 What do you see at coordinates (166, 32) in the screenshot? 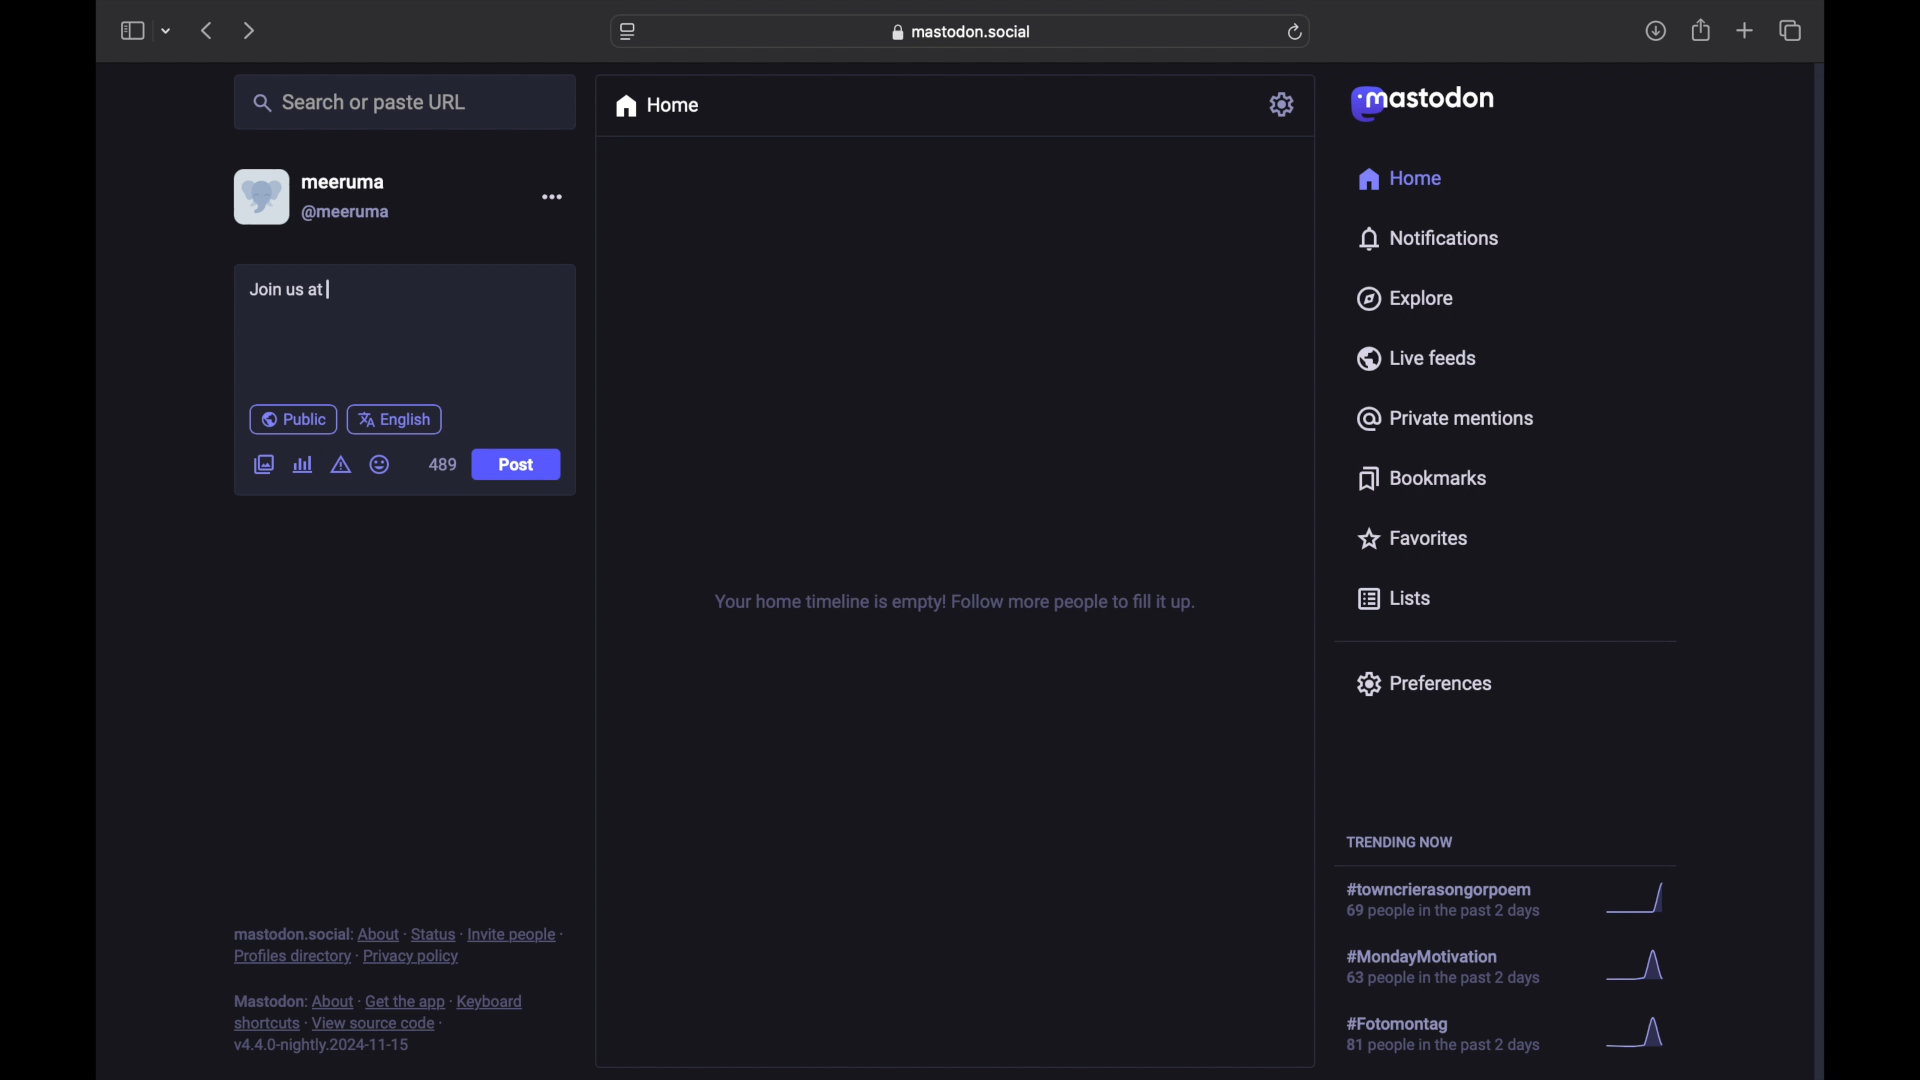
I see `tab group picker` at bounding box center [166, 32].